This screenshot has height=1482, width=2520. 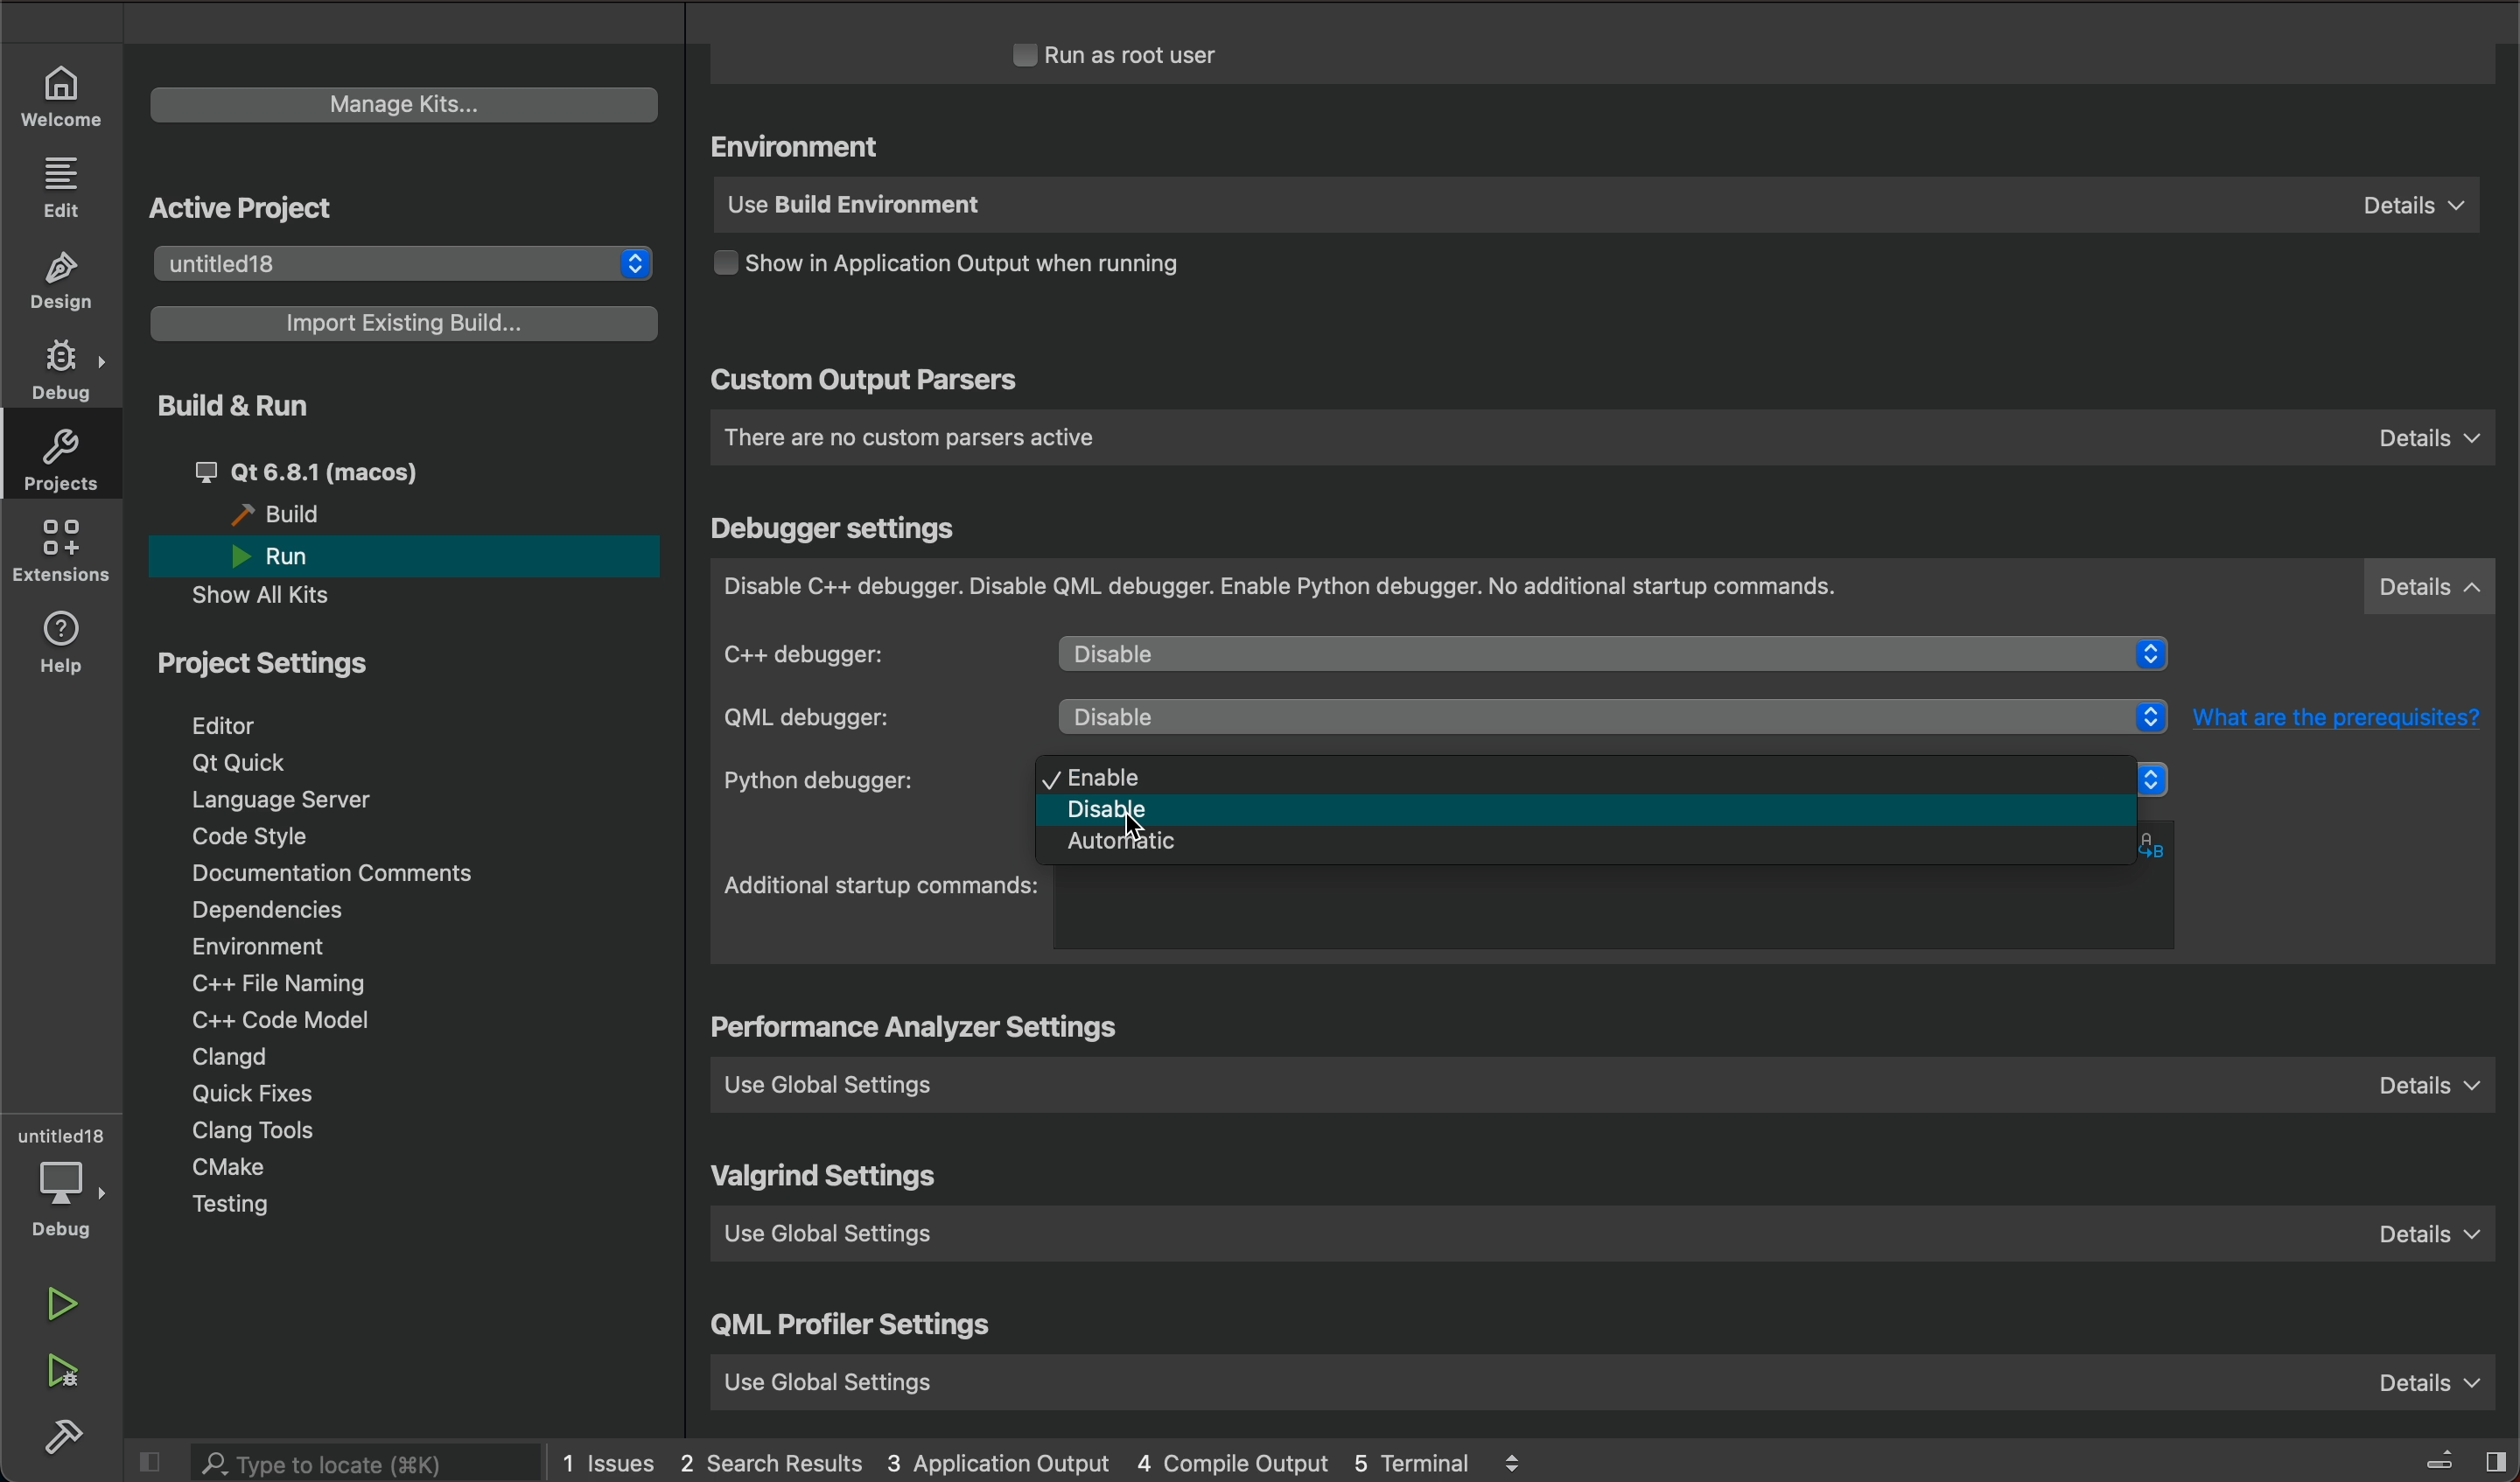 What do you see at coordinates (62, 1302) in the screenshot?
I see `run` at bounding box center [62, 1302].